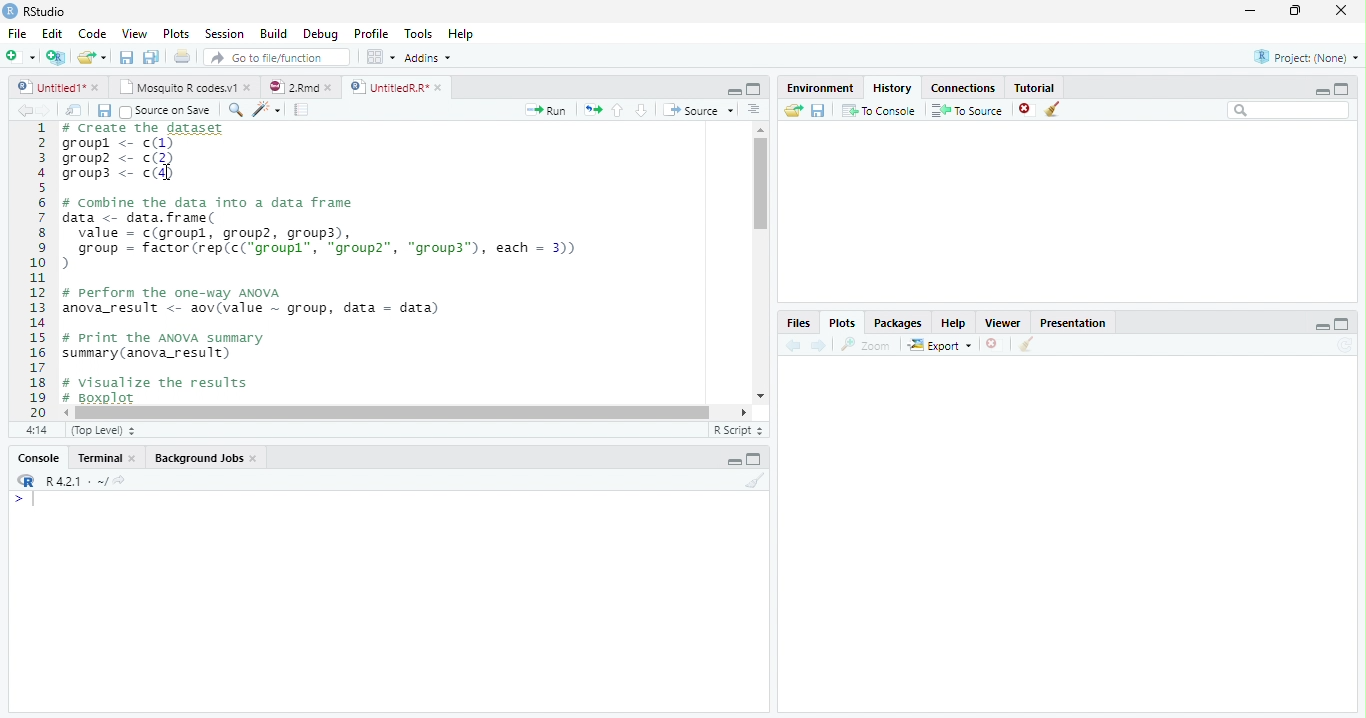  I want to click on Maximize, so click(754, 90).